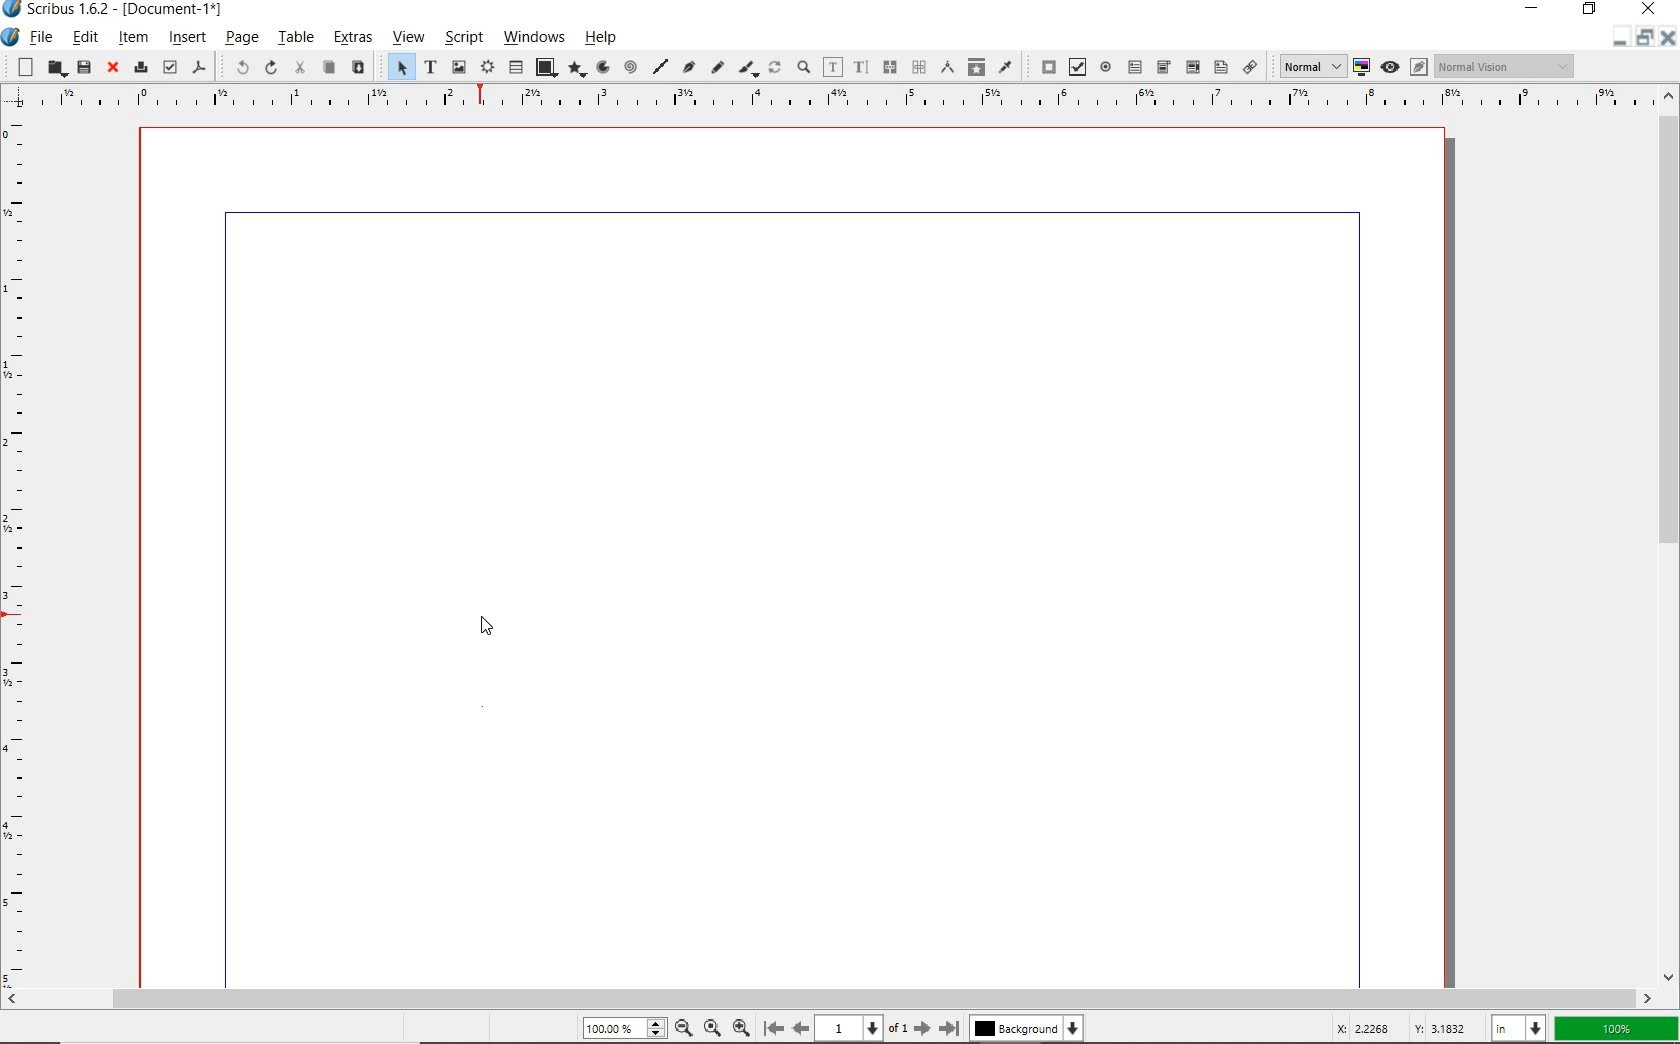  Describe the element at coordinates (772, 1029) in the screenshot. I see `First page` at that location.